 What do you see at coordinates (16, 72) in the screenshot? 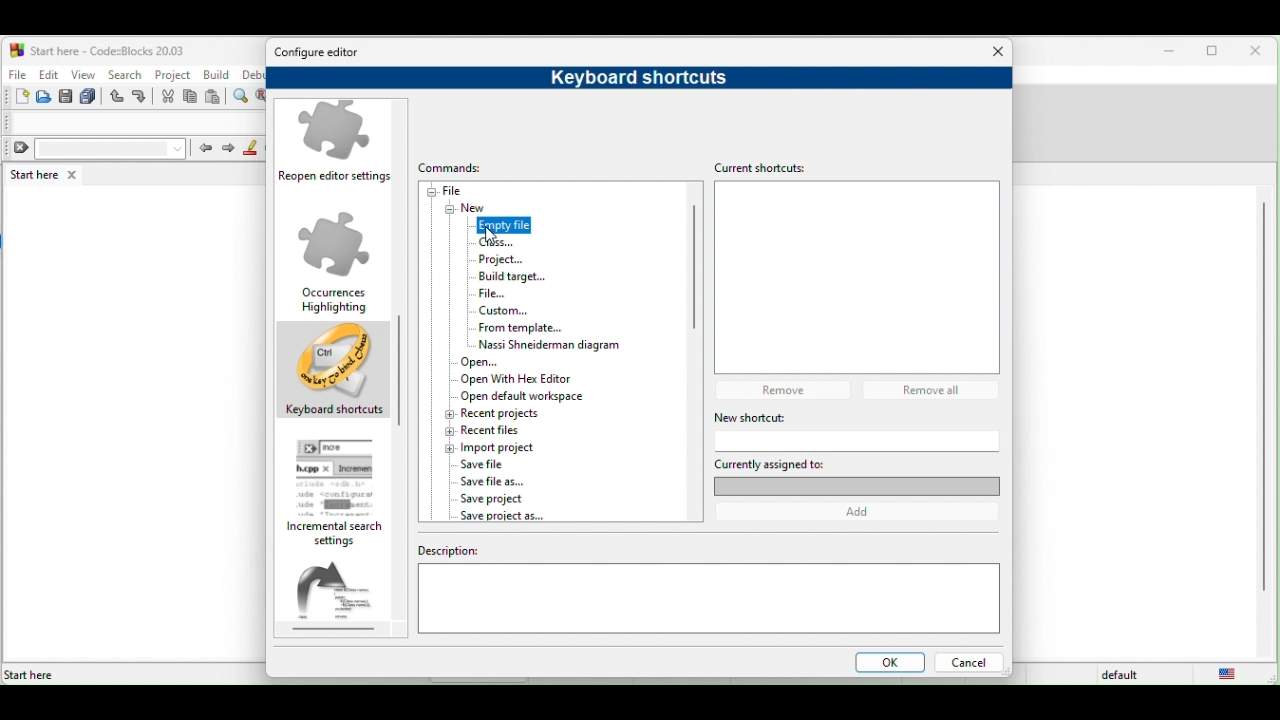
I see `file` at bounding box center [16, 72].